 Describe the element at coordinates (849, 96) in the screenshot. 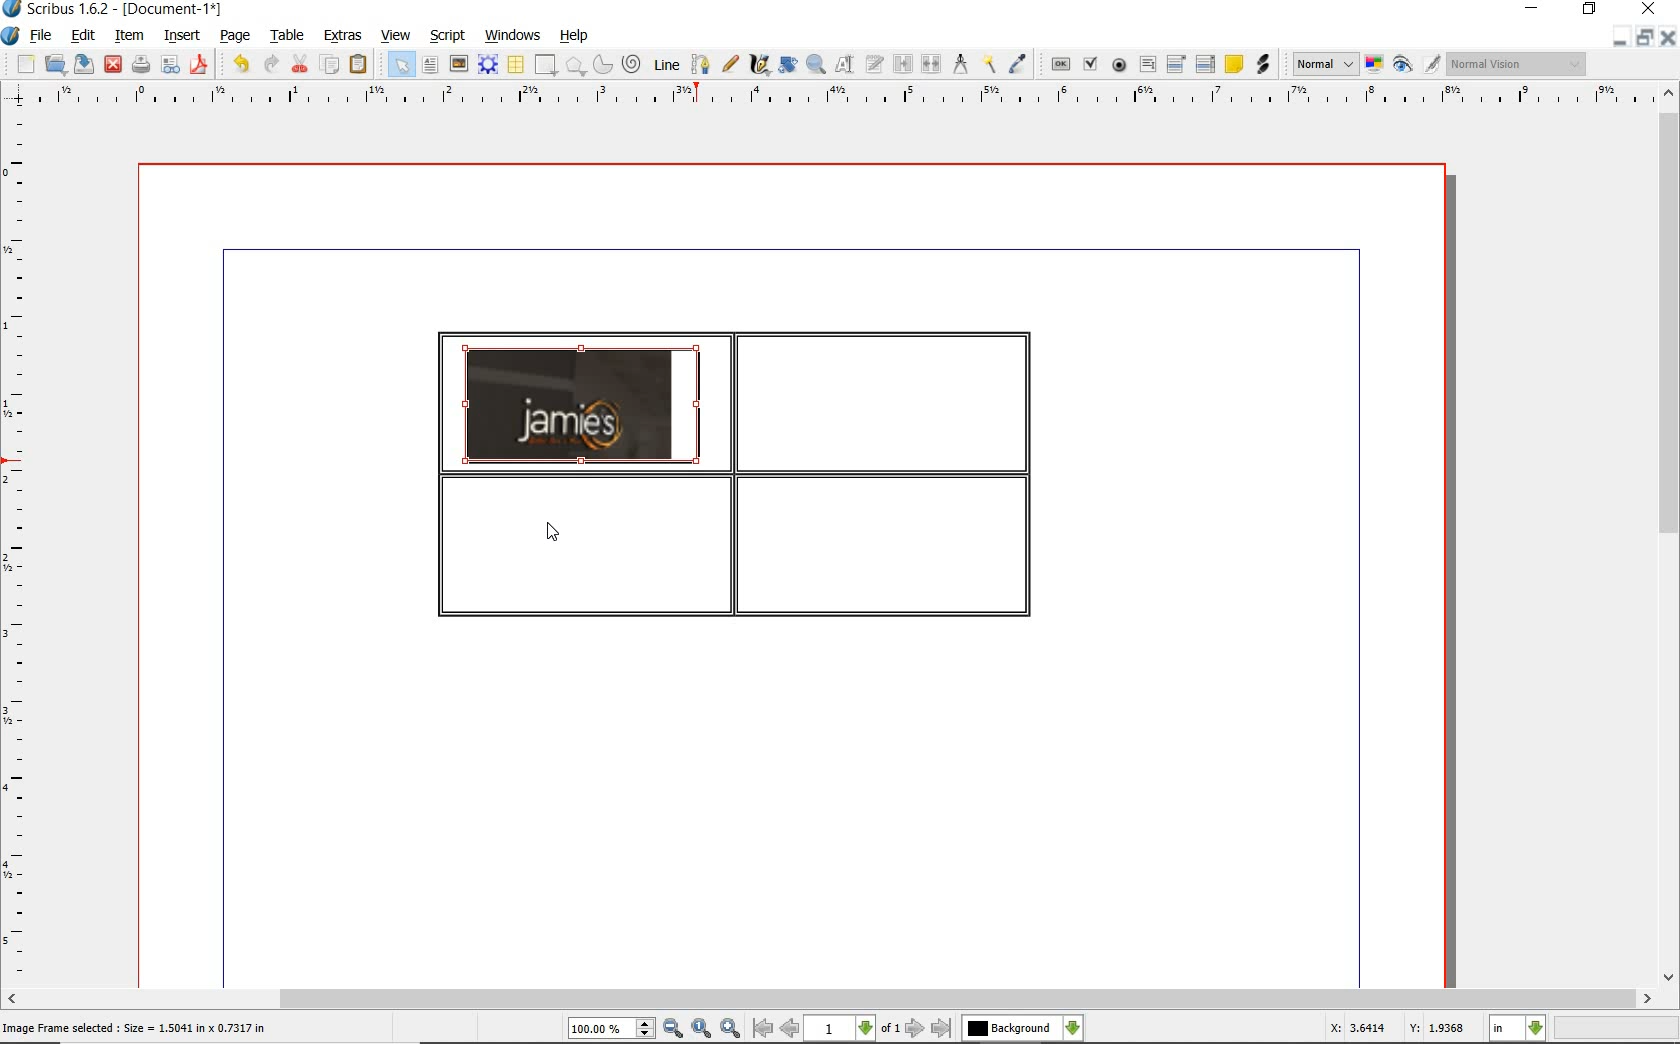

I see `ruler` at that location.